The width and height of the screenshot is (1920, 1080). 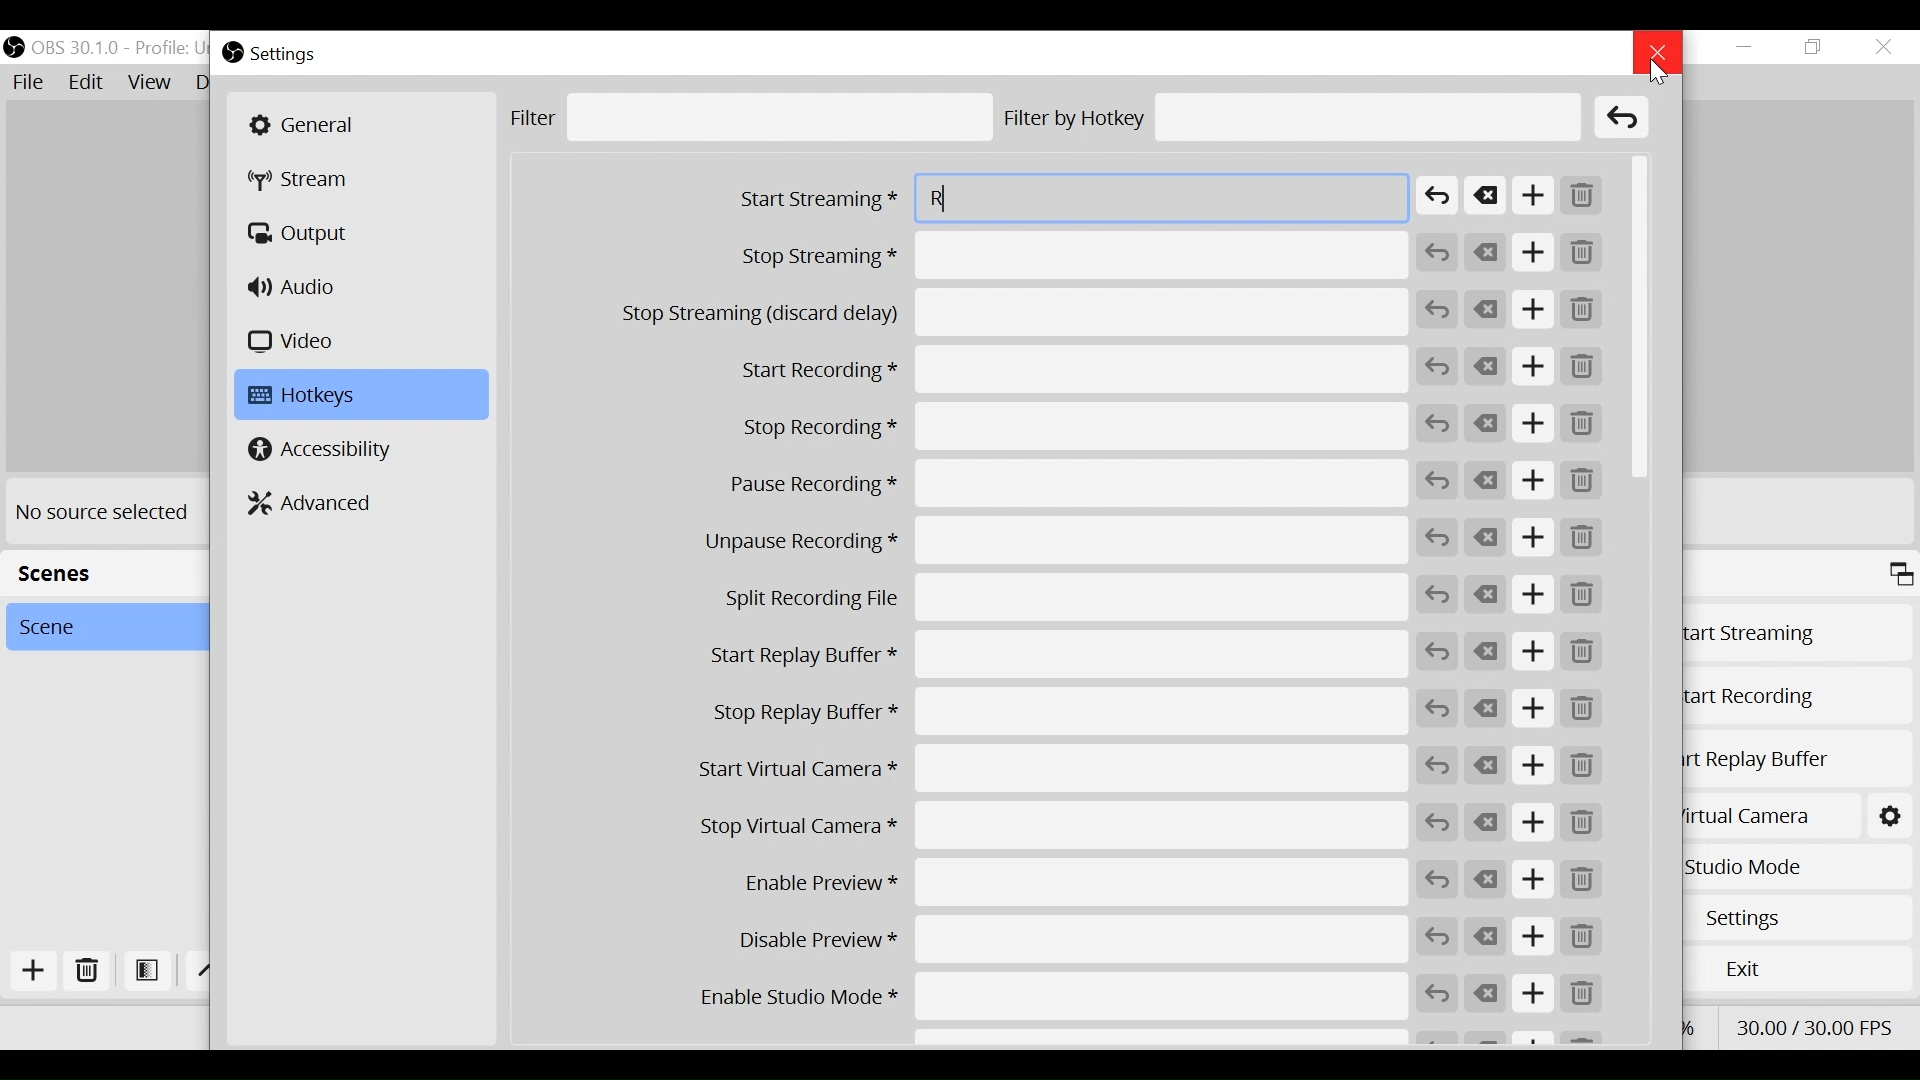 I want to click on Enable Preview, so click(x=1052, y=882).